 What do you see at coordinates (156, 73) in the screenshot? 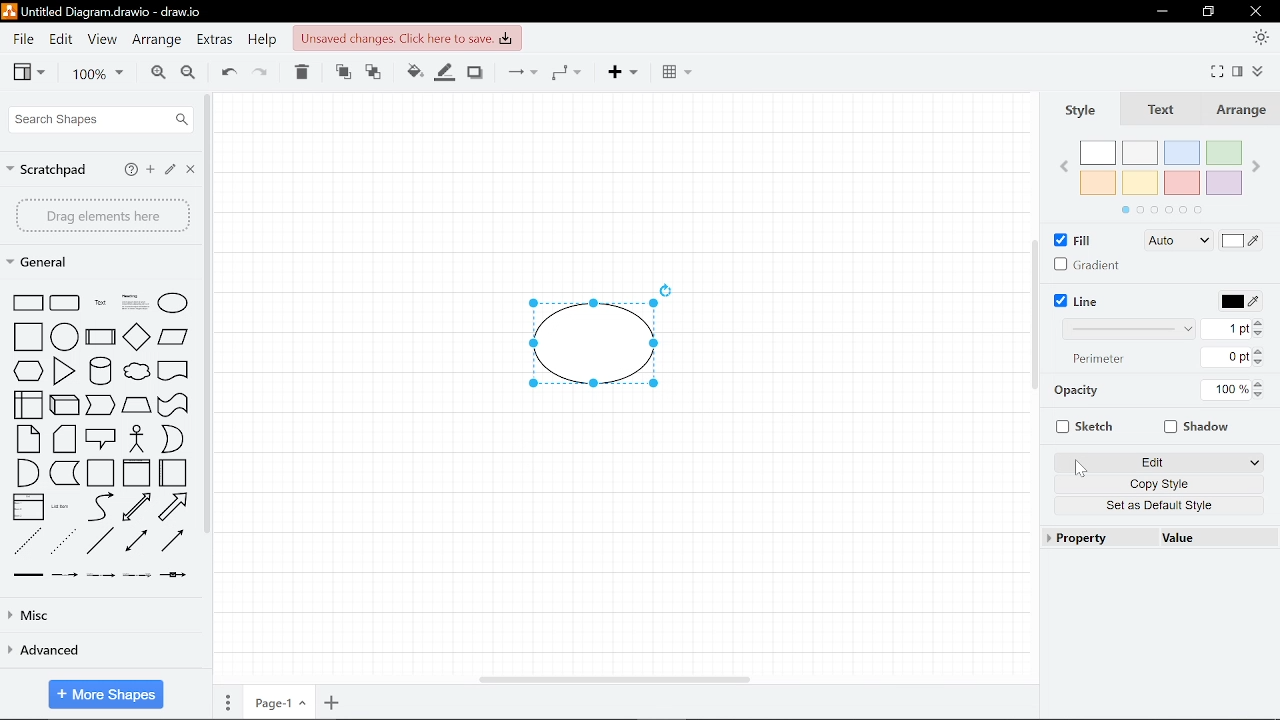
I see `Zoom in` at bounding box center [156, 73].